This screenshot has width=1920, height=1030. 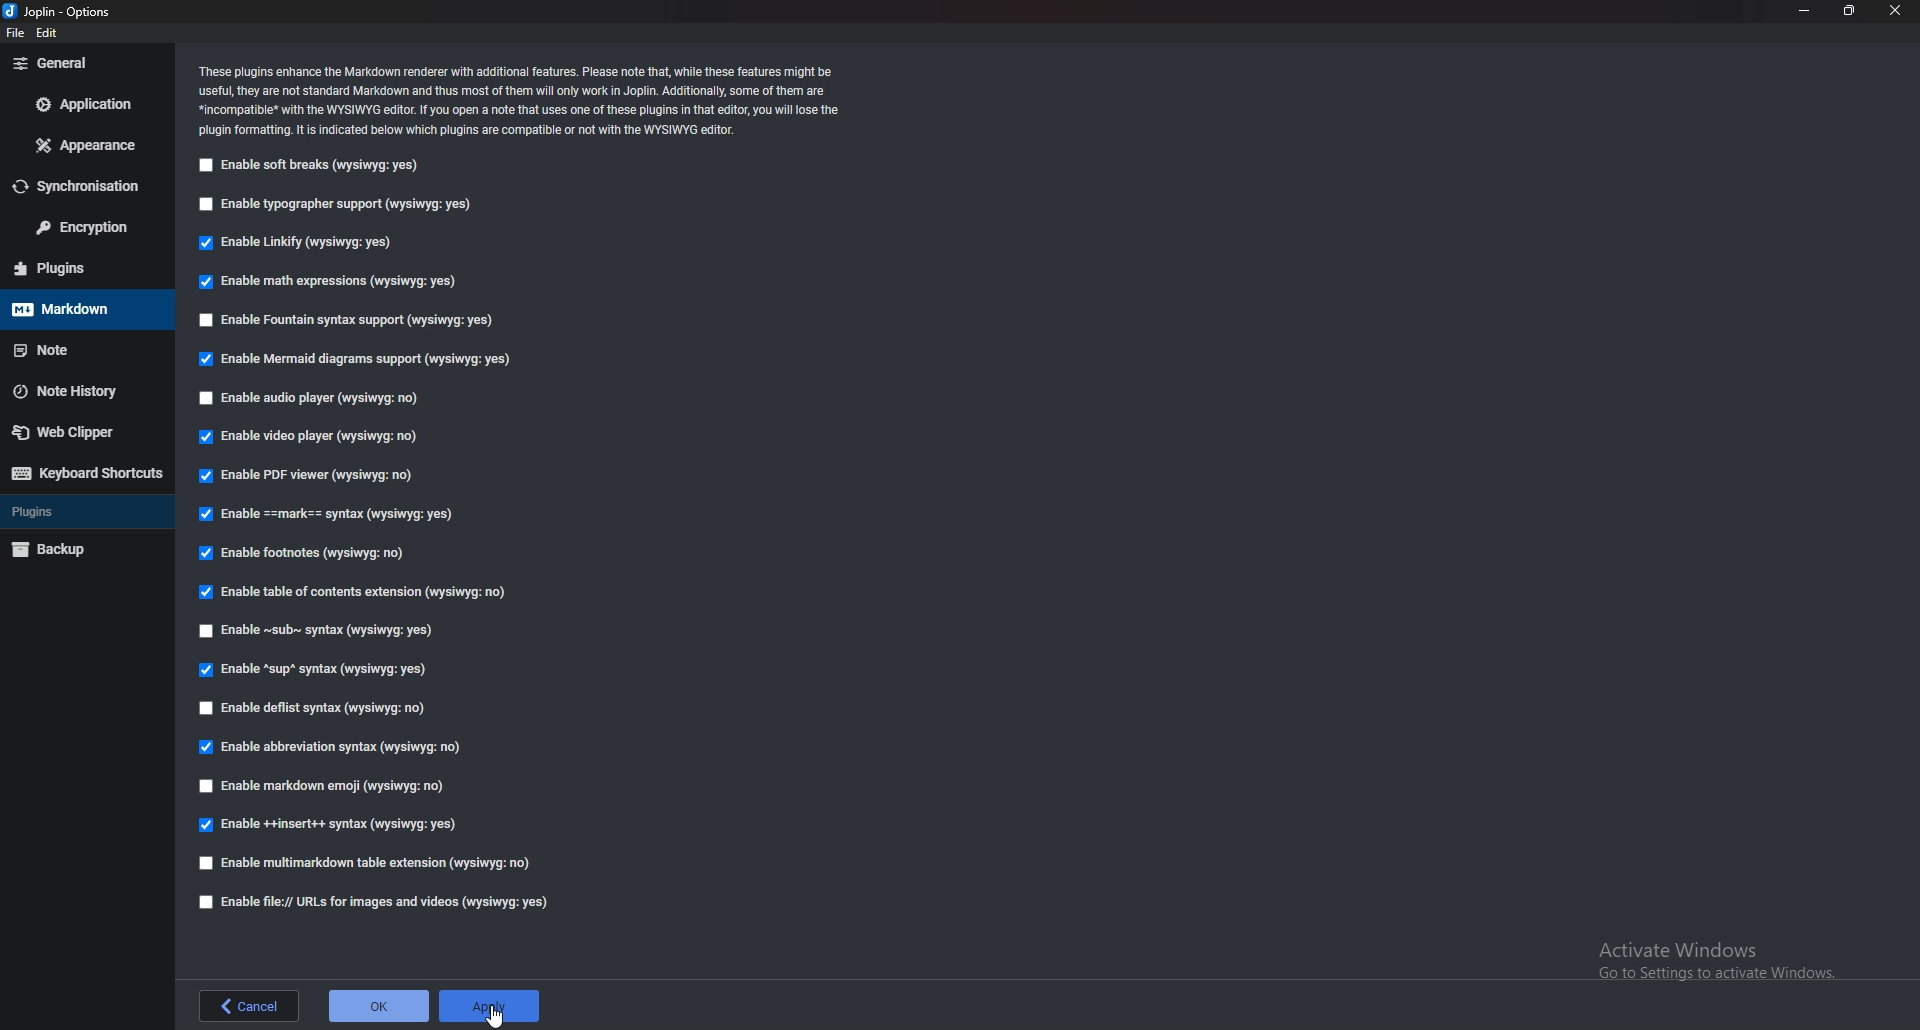 What do you see at coordinates (293, 244) in the screenshot?
I see `Enable Linkify` at bounding box center [293, 244].